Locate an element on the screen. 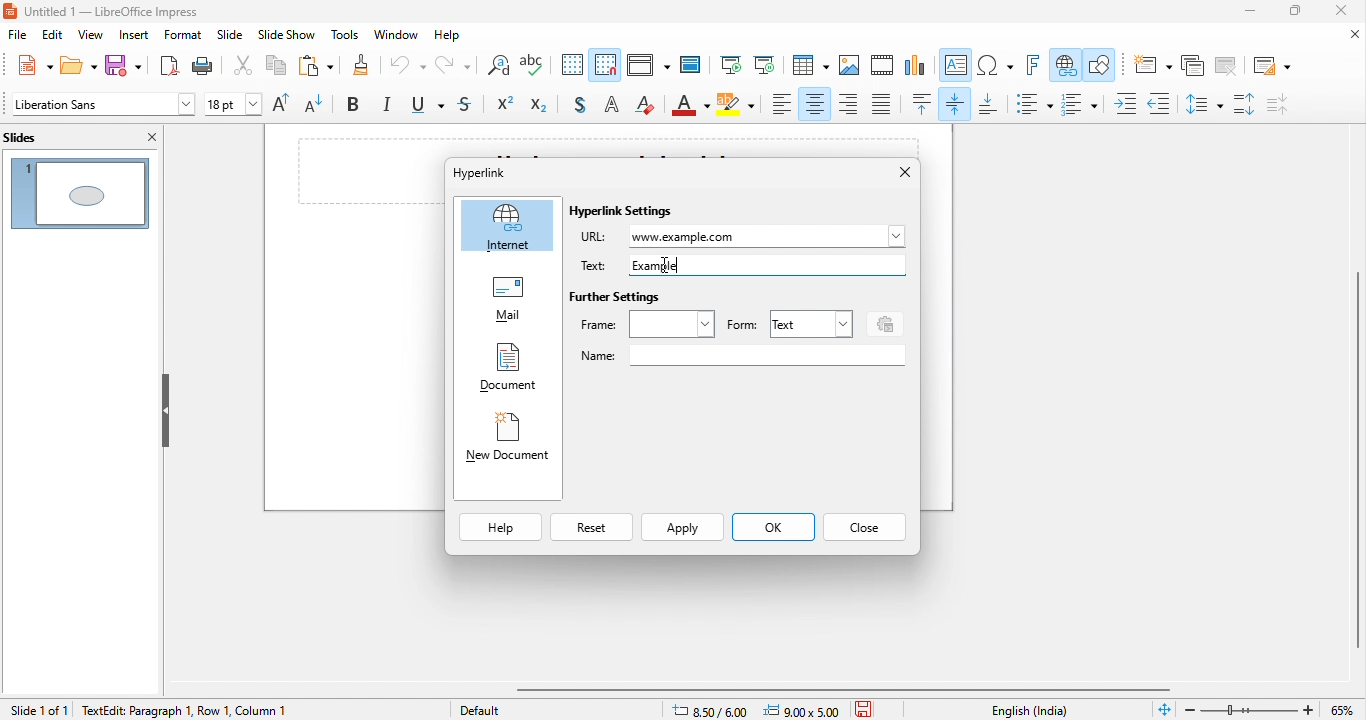  spelling is located at coordinates (538, 67).